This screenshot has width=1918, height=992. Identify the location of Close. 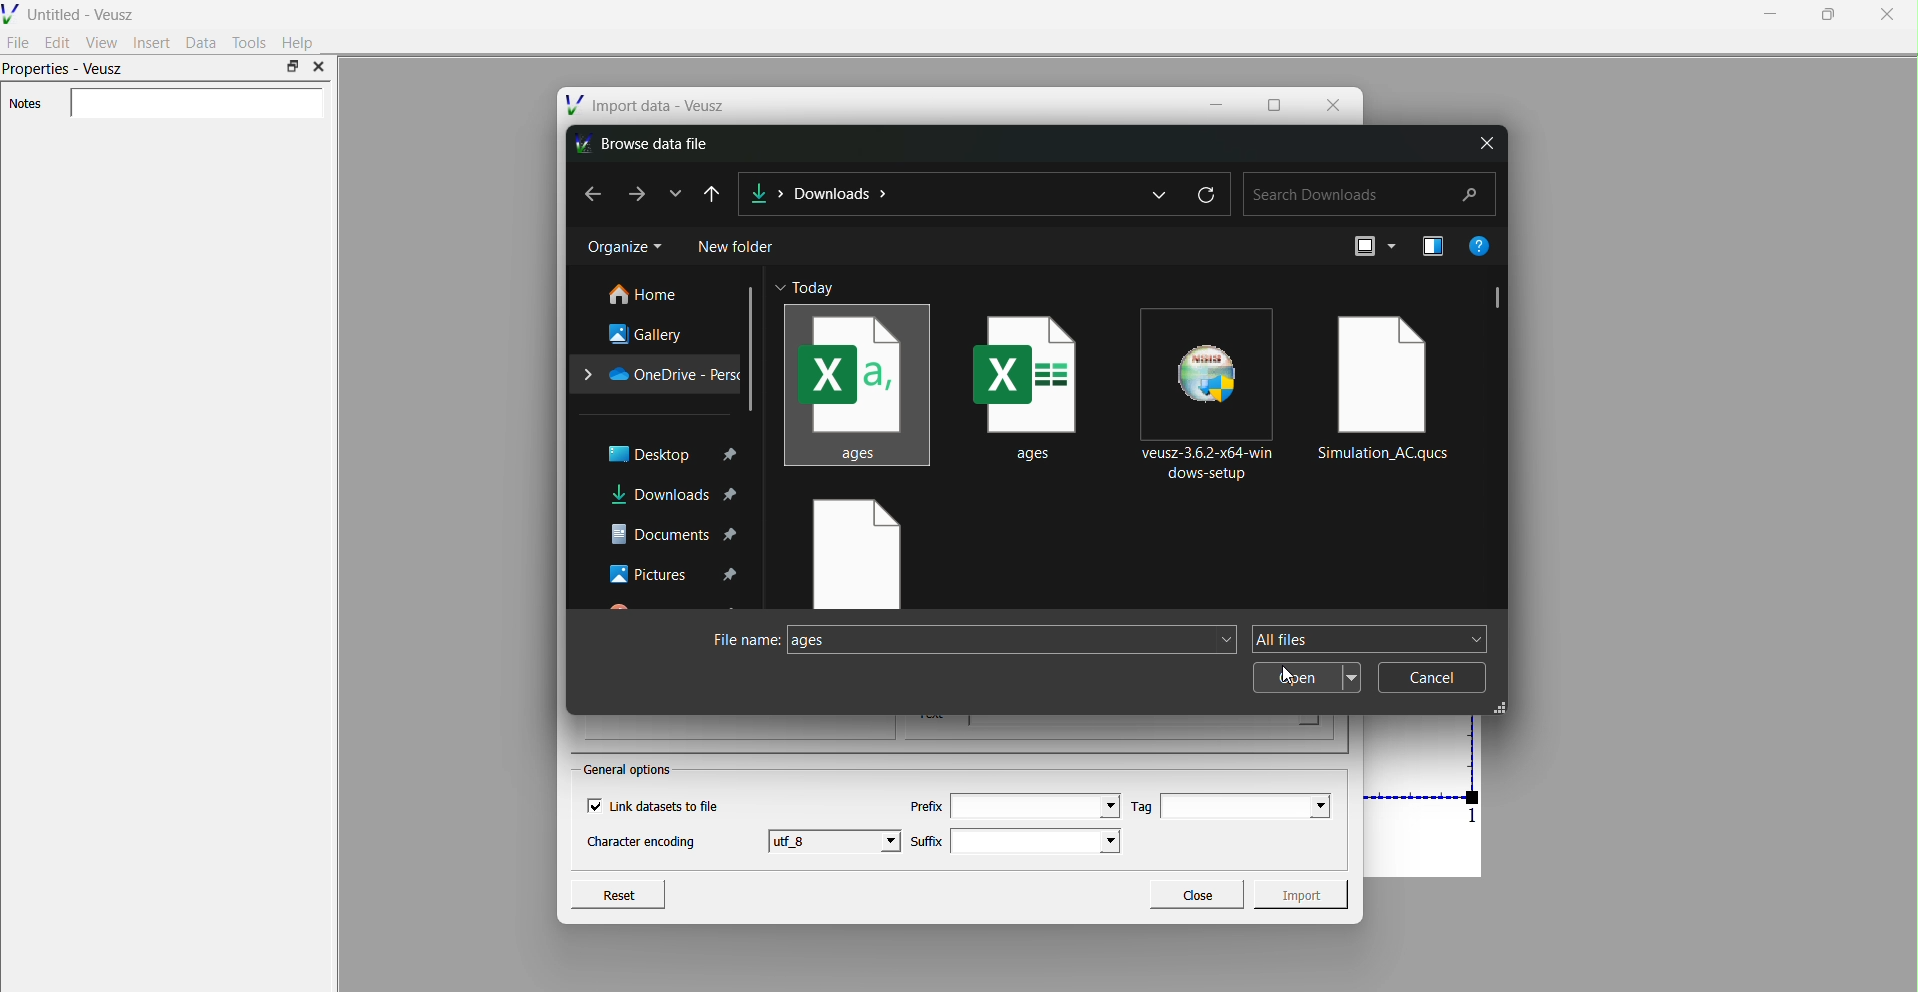
(1195, 892).